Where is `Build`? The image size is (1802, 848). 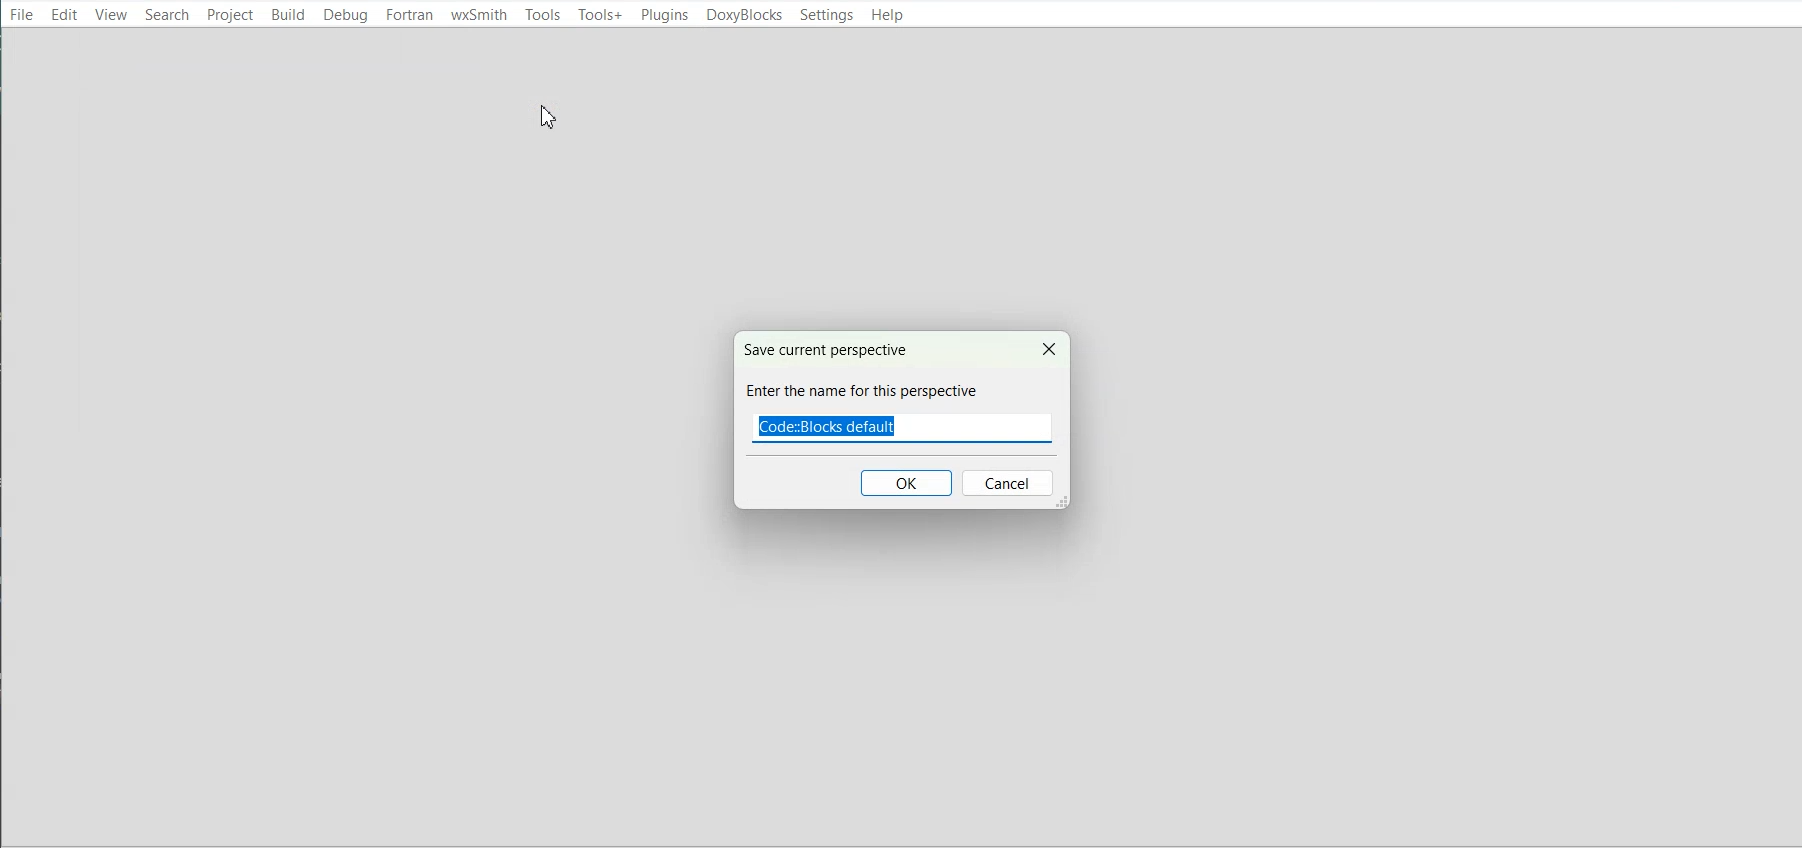 Build is located at coordinates (287, 14).